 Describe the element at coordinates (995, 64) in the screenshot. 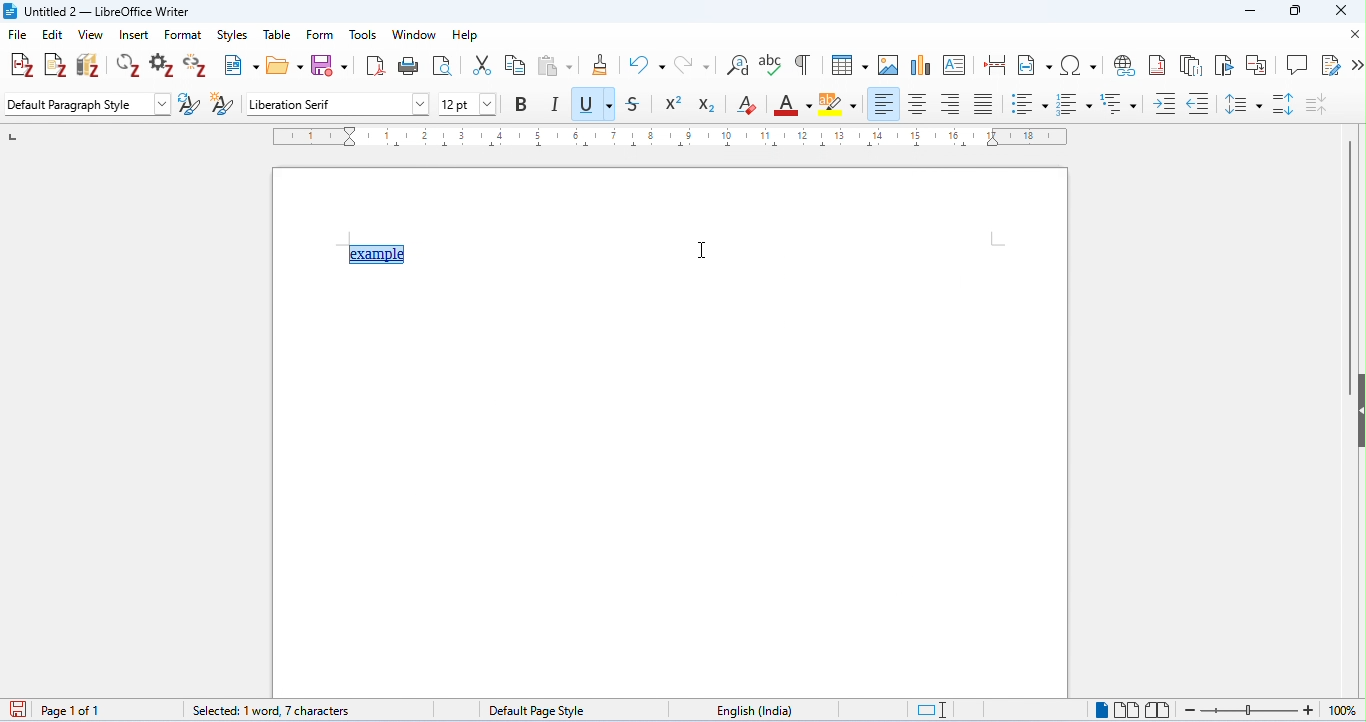

I see `insert page break` at that location.